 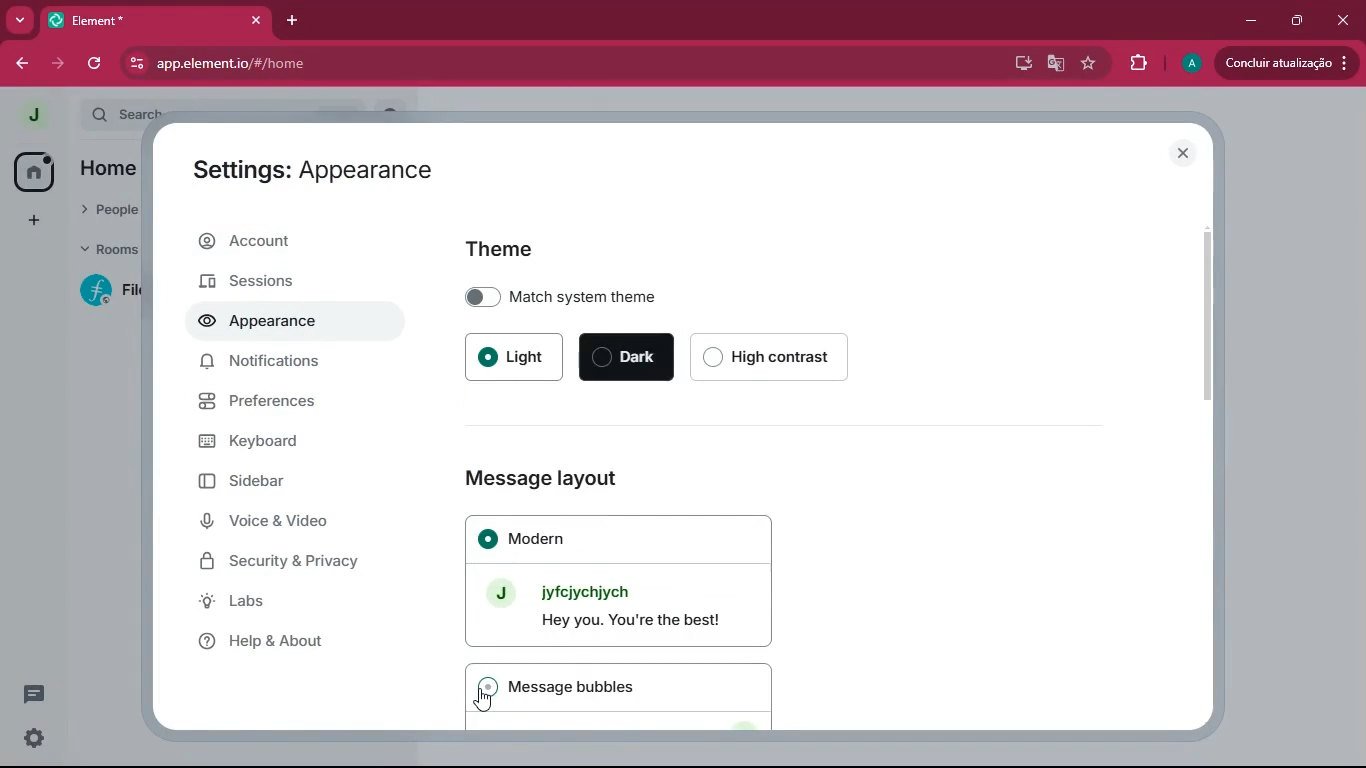 What do you see at coordinates (484, 700) in the screenshot?
I see `Cursor` at bounding box center [484, 700].